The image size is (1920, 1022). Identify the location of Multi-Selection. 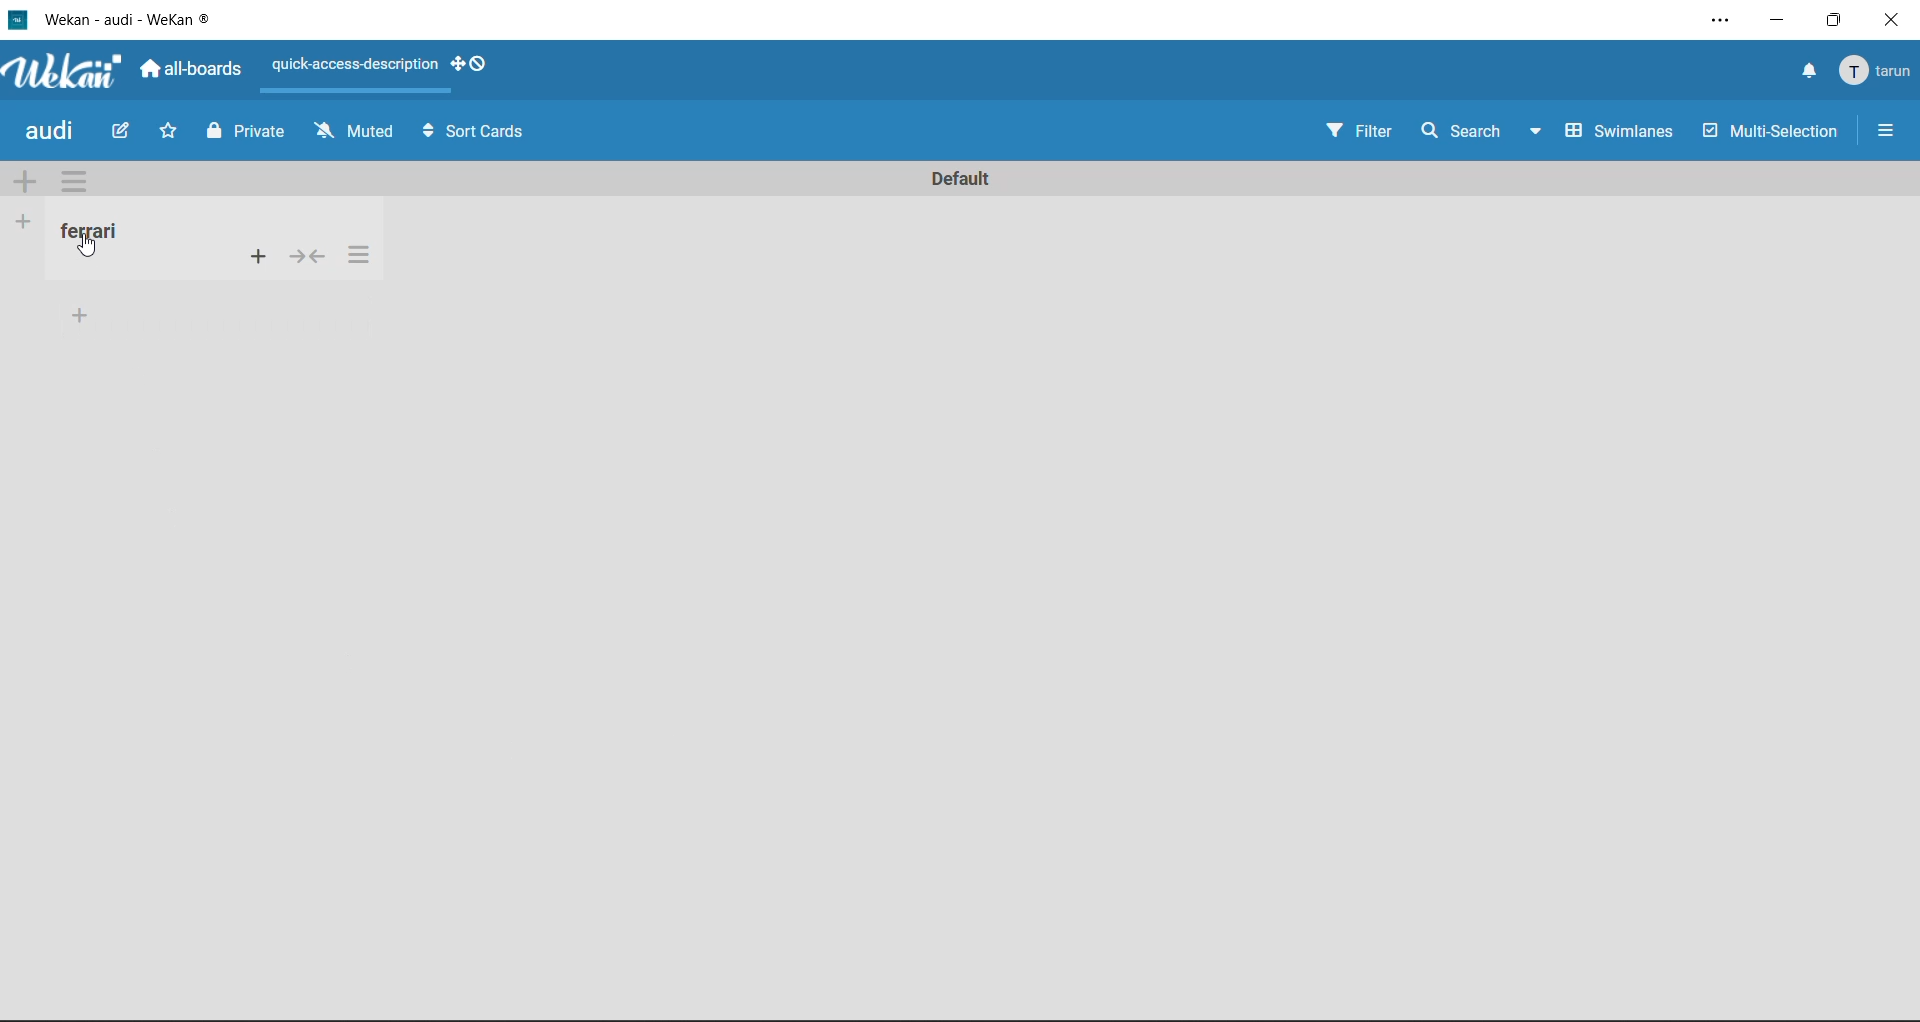
(1774, 135).